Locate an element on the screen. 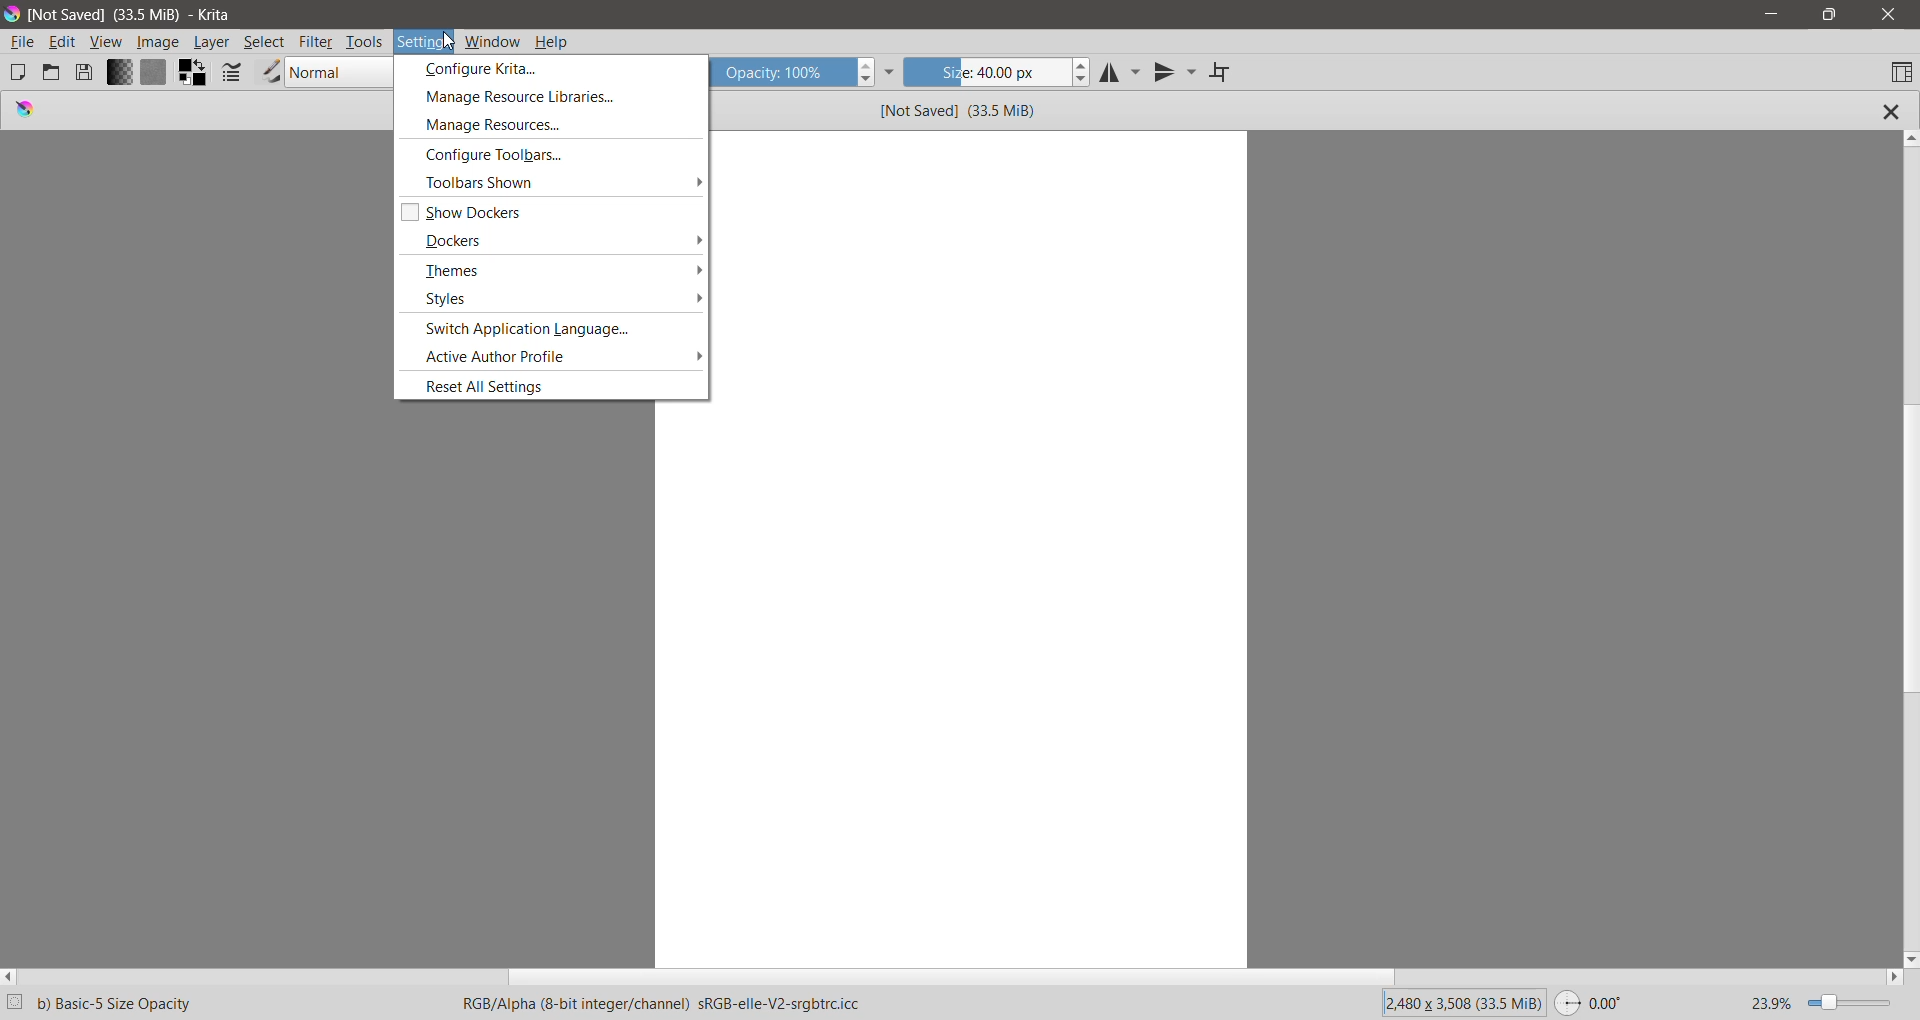 This screenshot has width=1920, height=1020. Open an Existing Document is located at coordinates (51, 72).